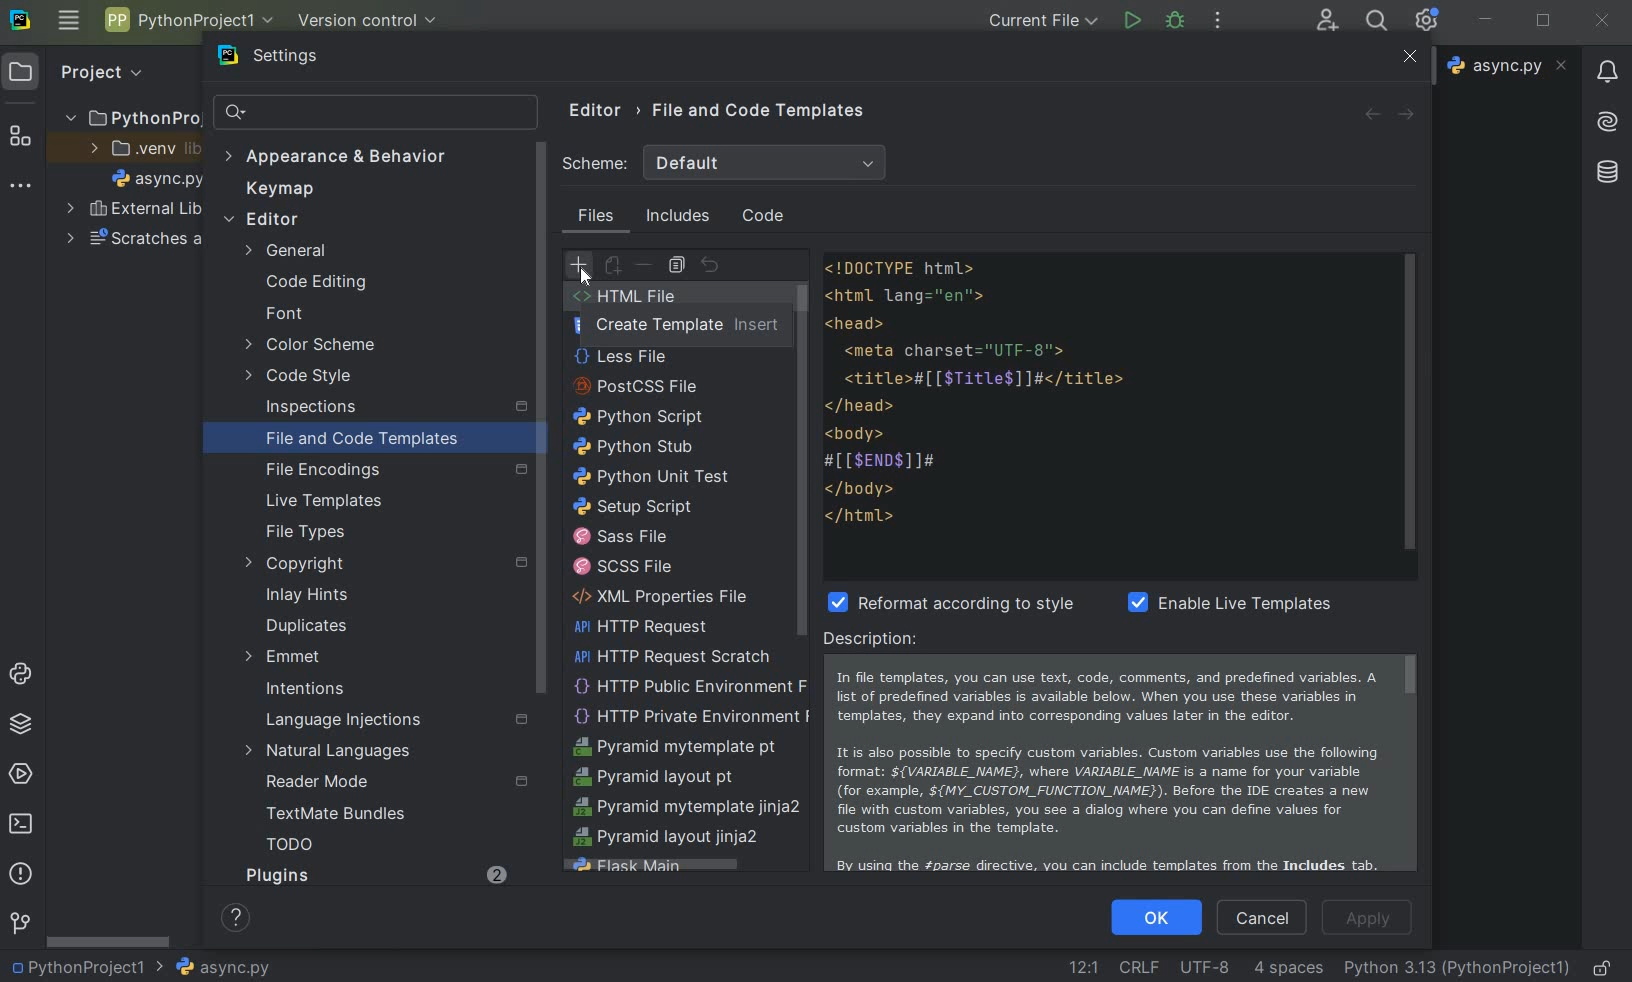 The width and height of the screenshot is (1632, 982). I want to click on search everywhere, so click(1377, 22).